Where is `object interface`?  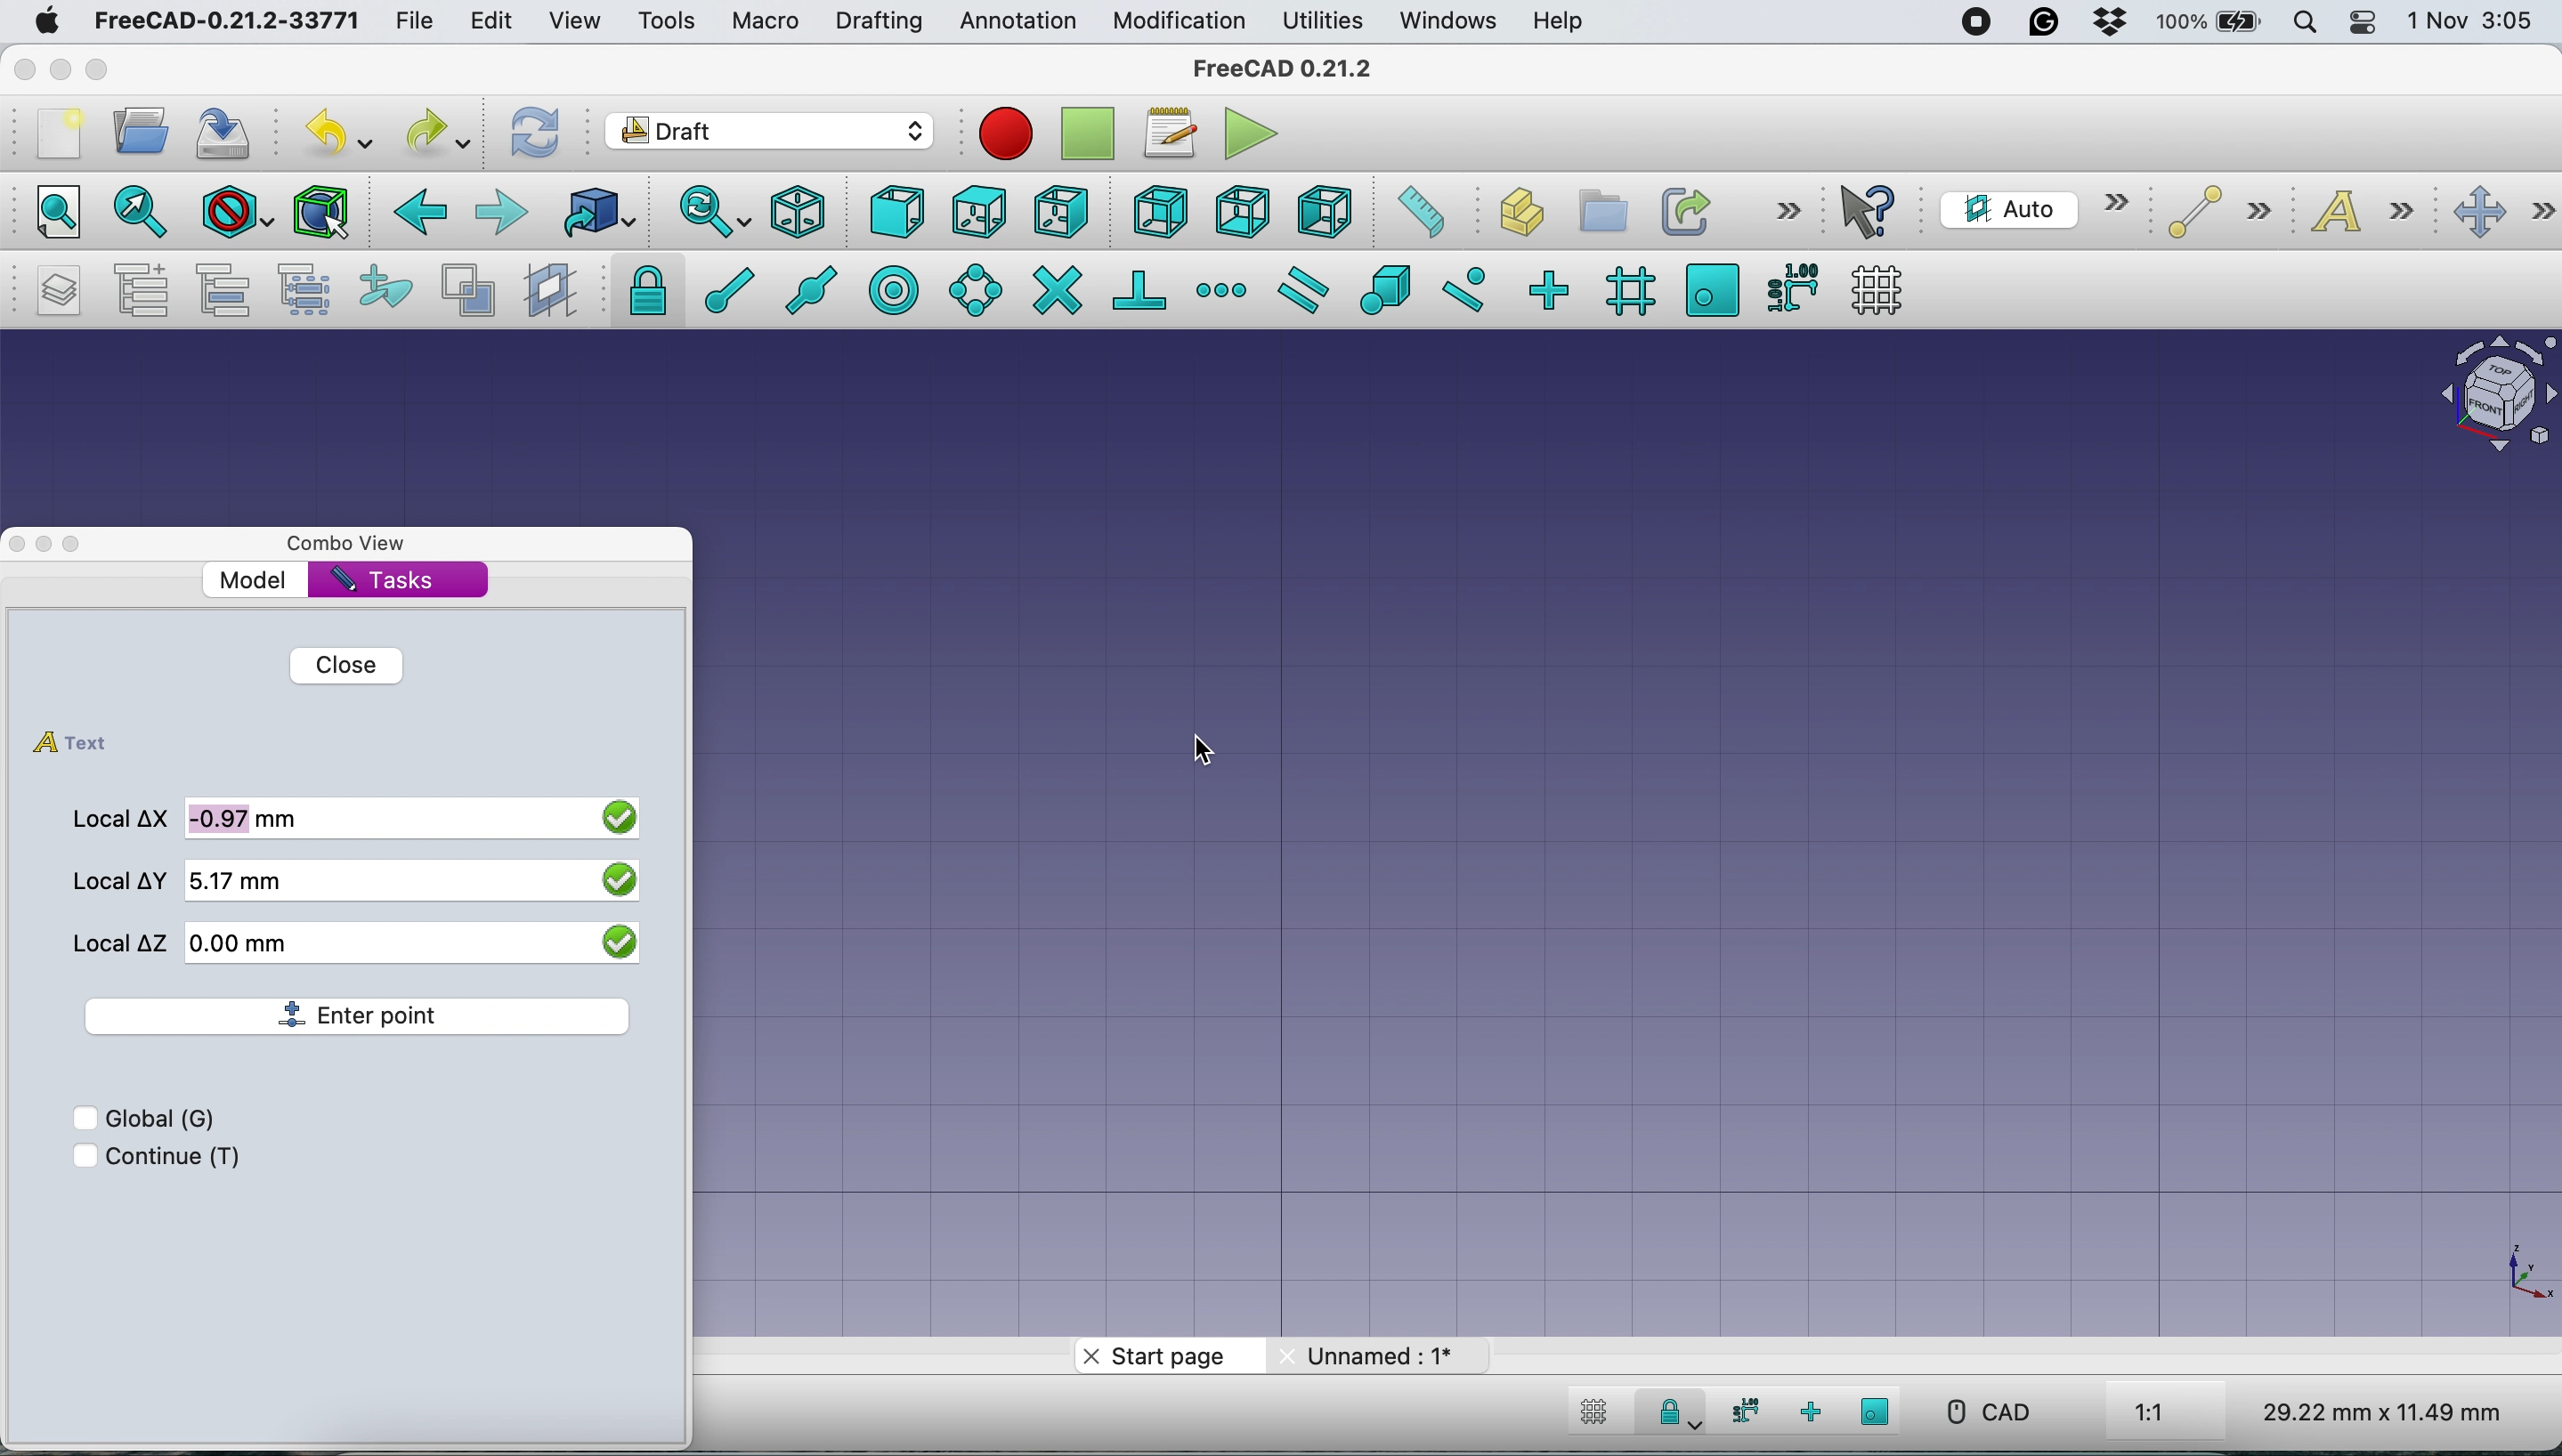 object interface is located at coordinates (2490, 390).